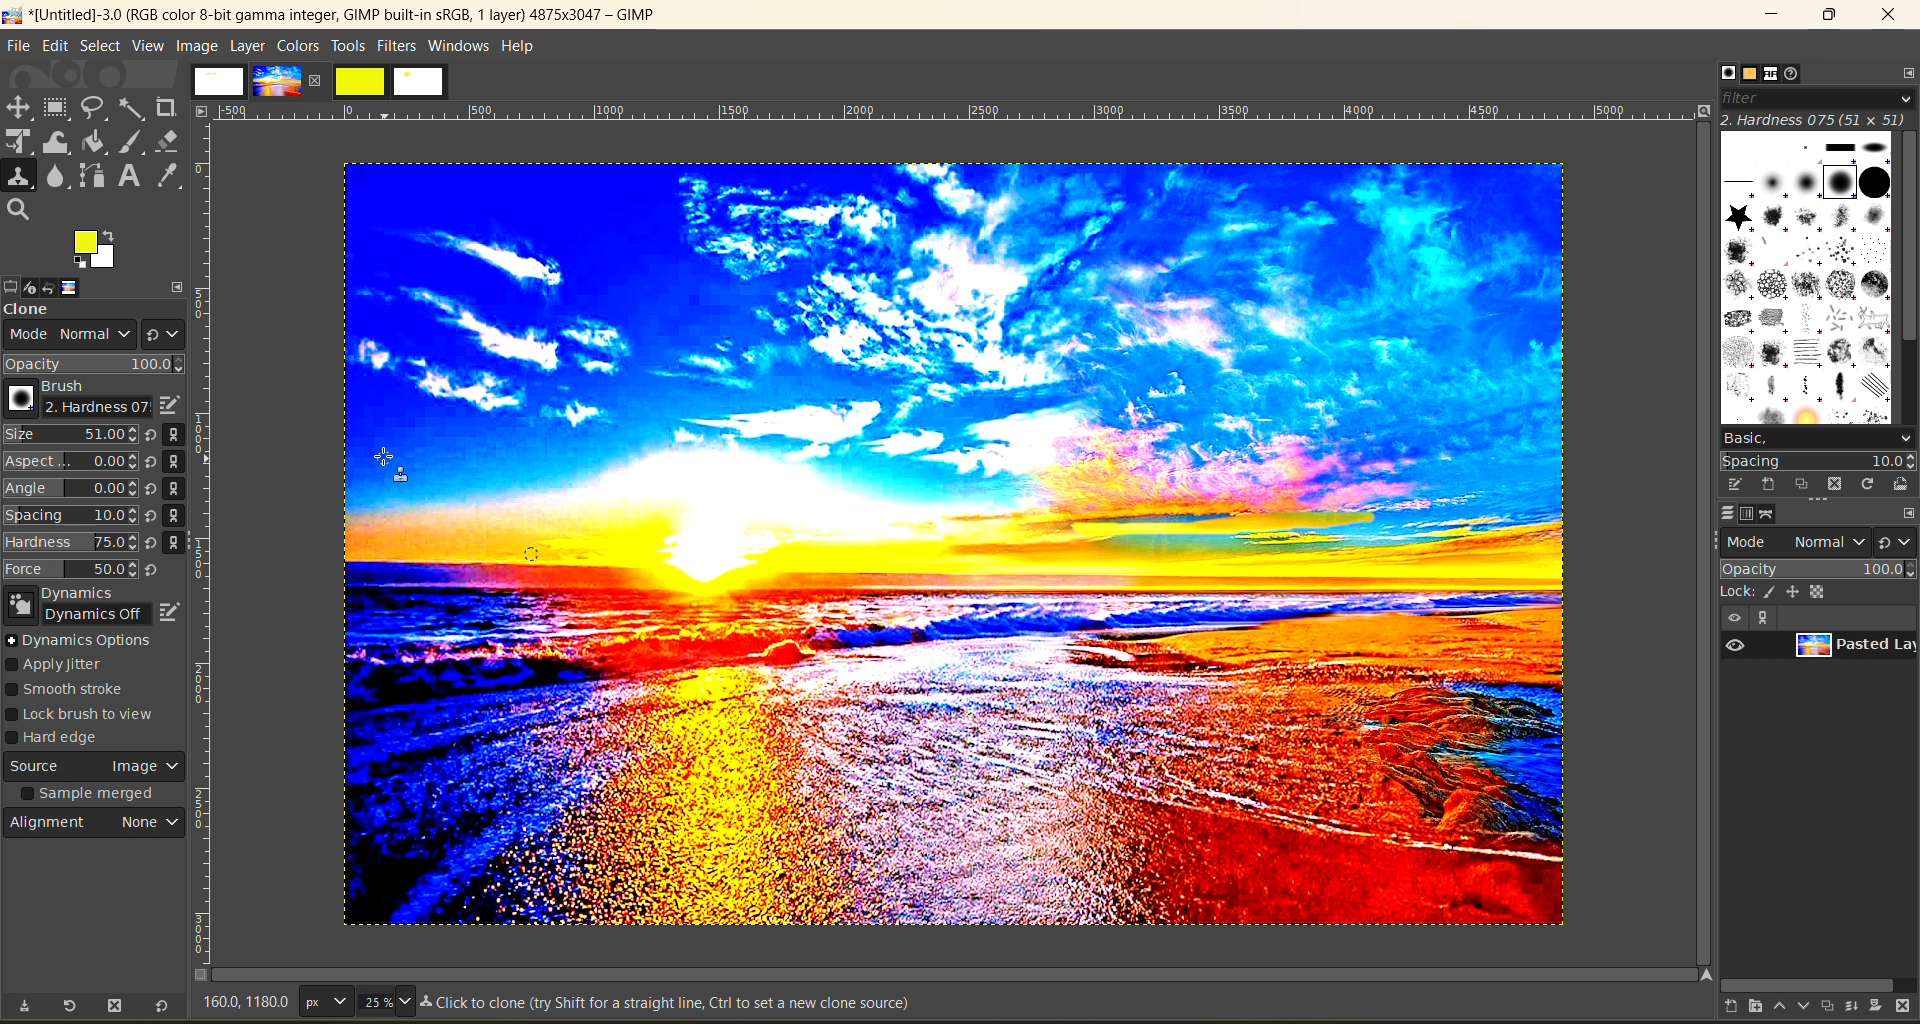  I want to click on dynamics options, so click(85, 640).